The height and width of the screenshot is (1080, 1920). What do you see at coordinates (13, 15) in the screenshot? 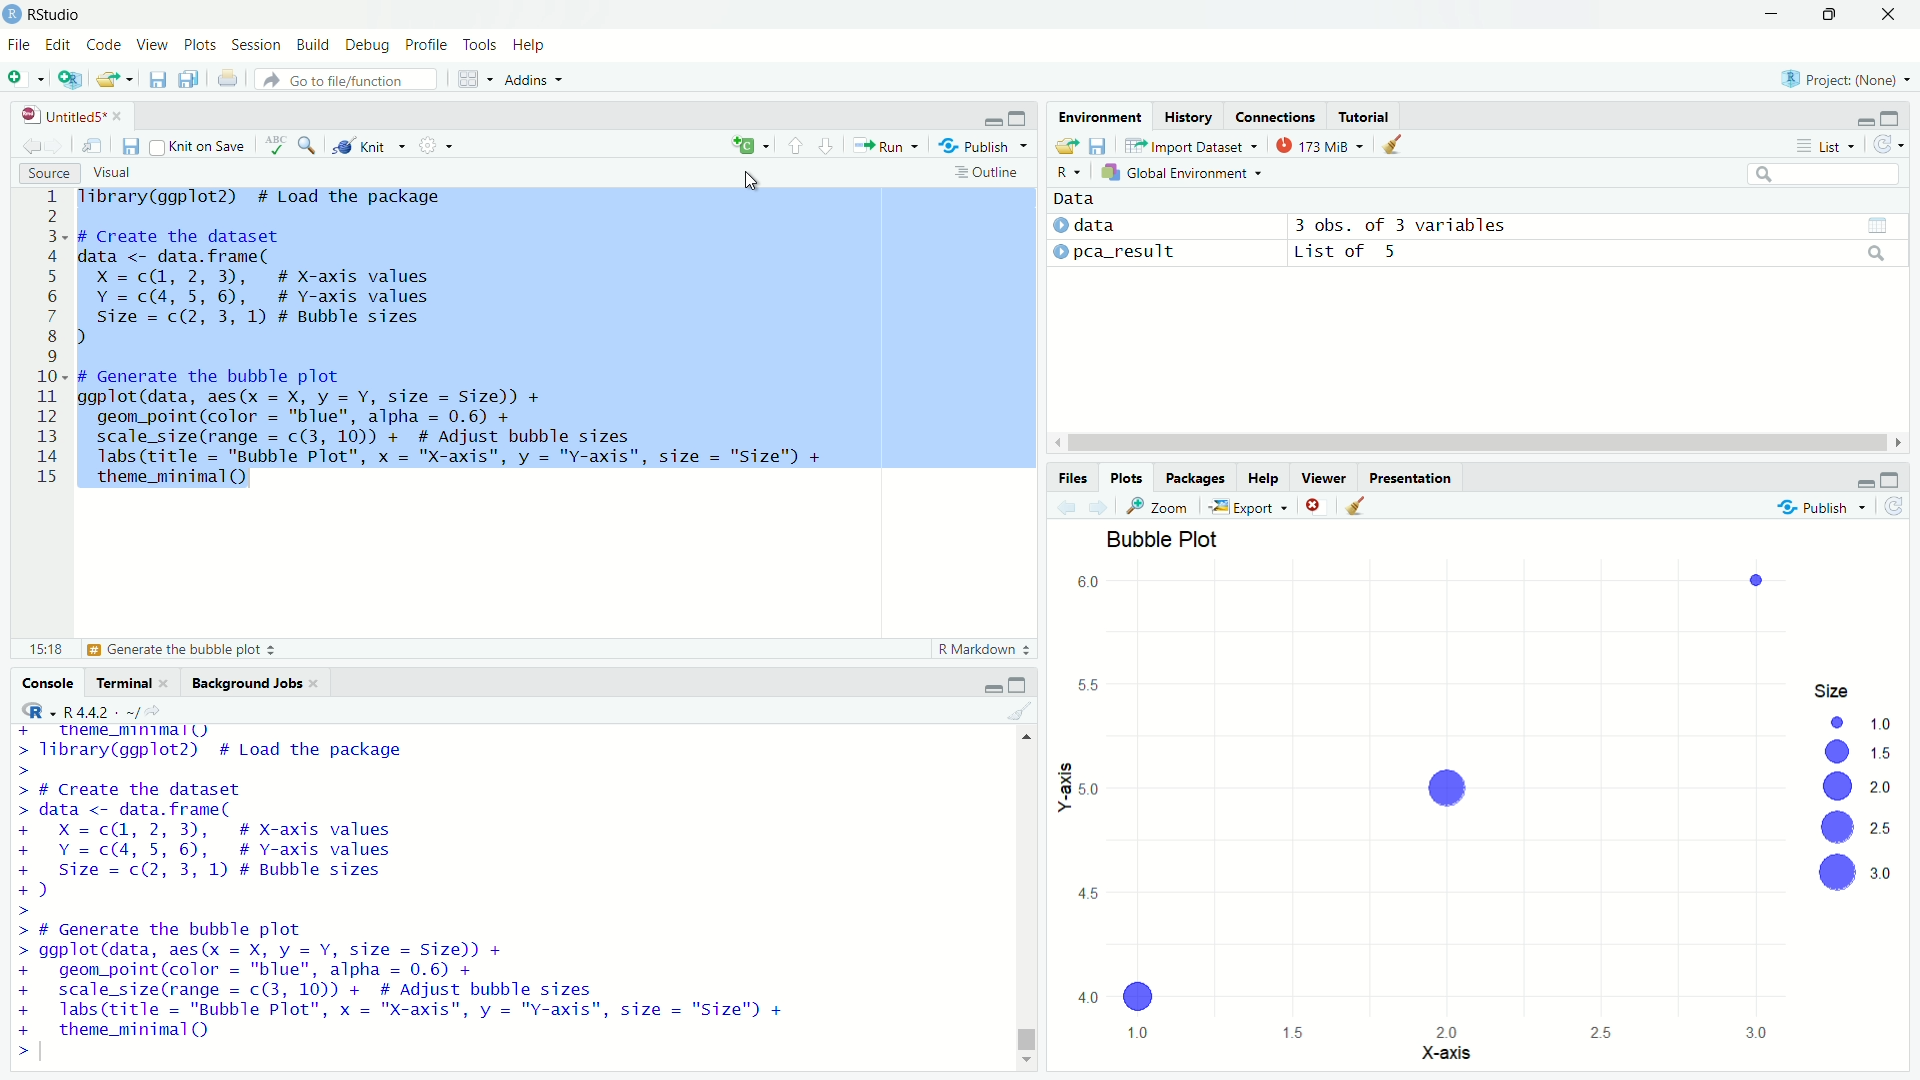
I see `logo` at bounding box center [13, 15].